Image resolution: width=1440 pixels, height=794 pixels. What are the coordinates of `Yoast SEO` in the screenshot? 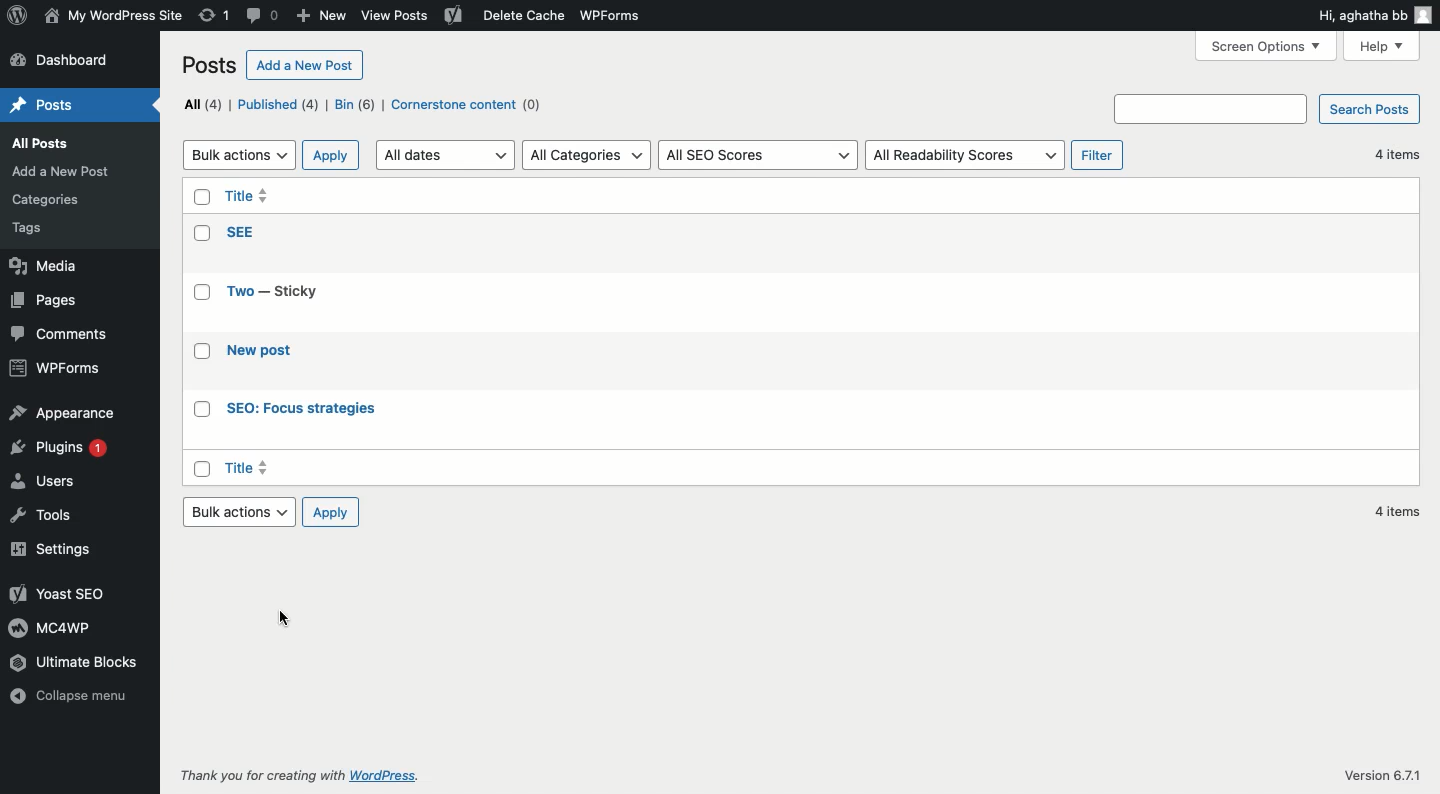 It's located at (55, 593).